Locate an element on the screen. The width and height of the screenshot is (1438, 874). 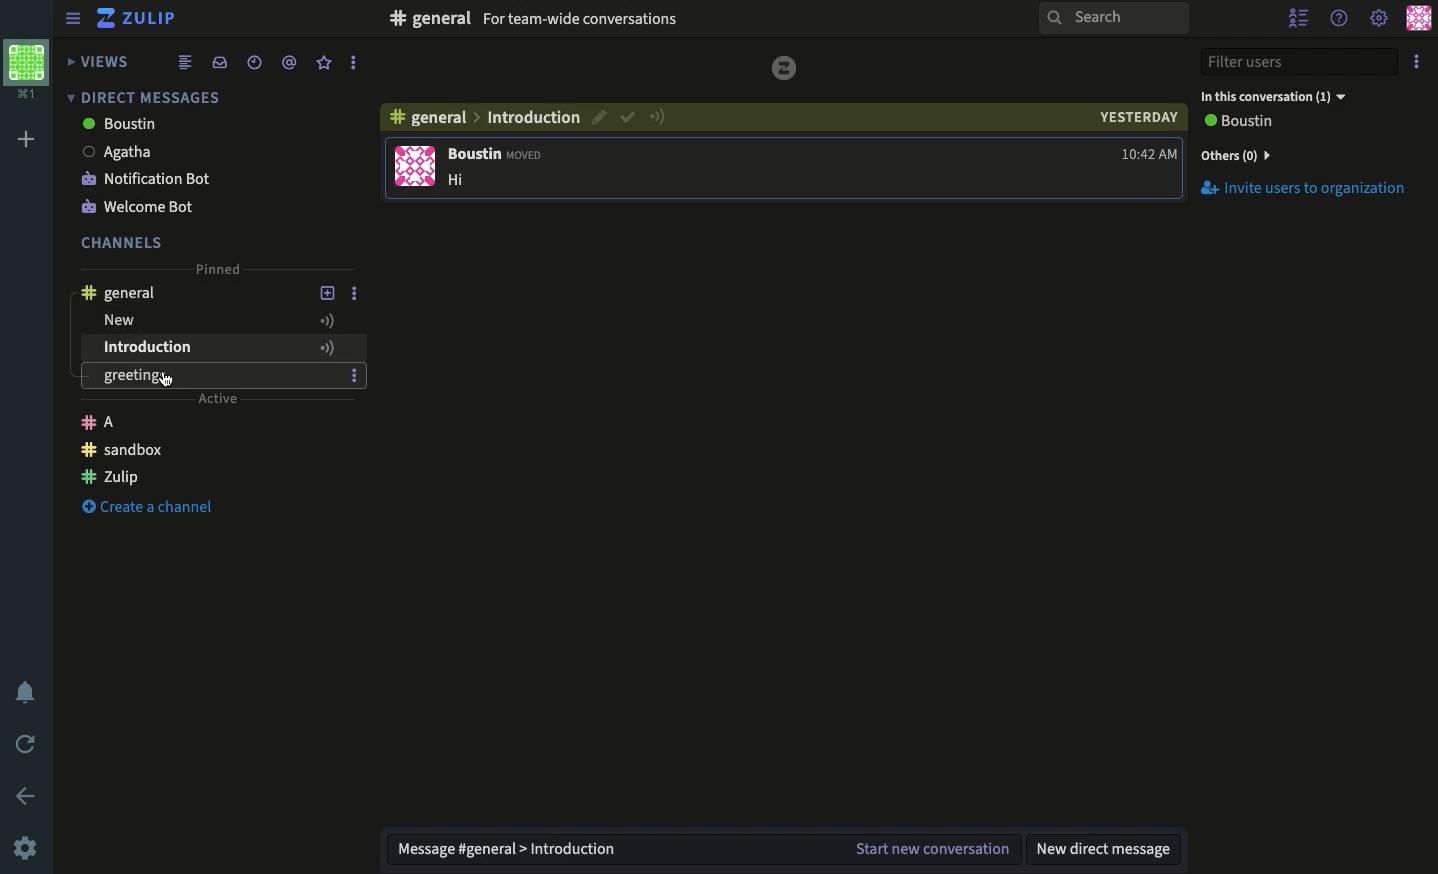
greetings is located at coordinates (218, 375).